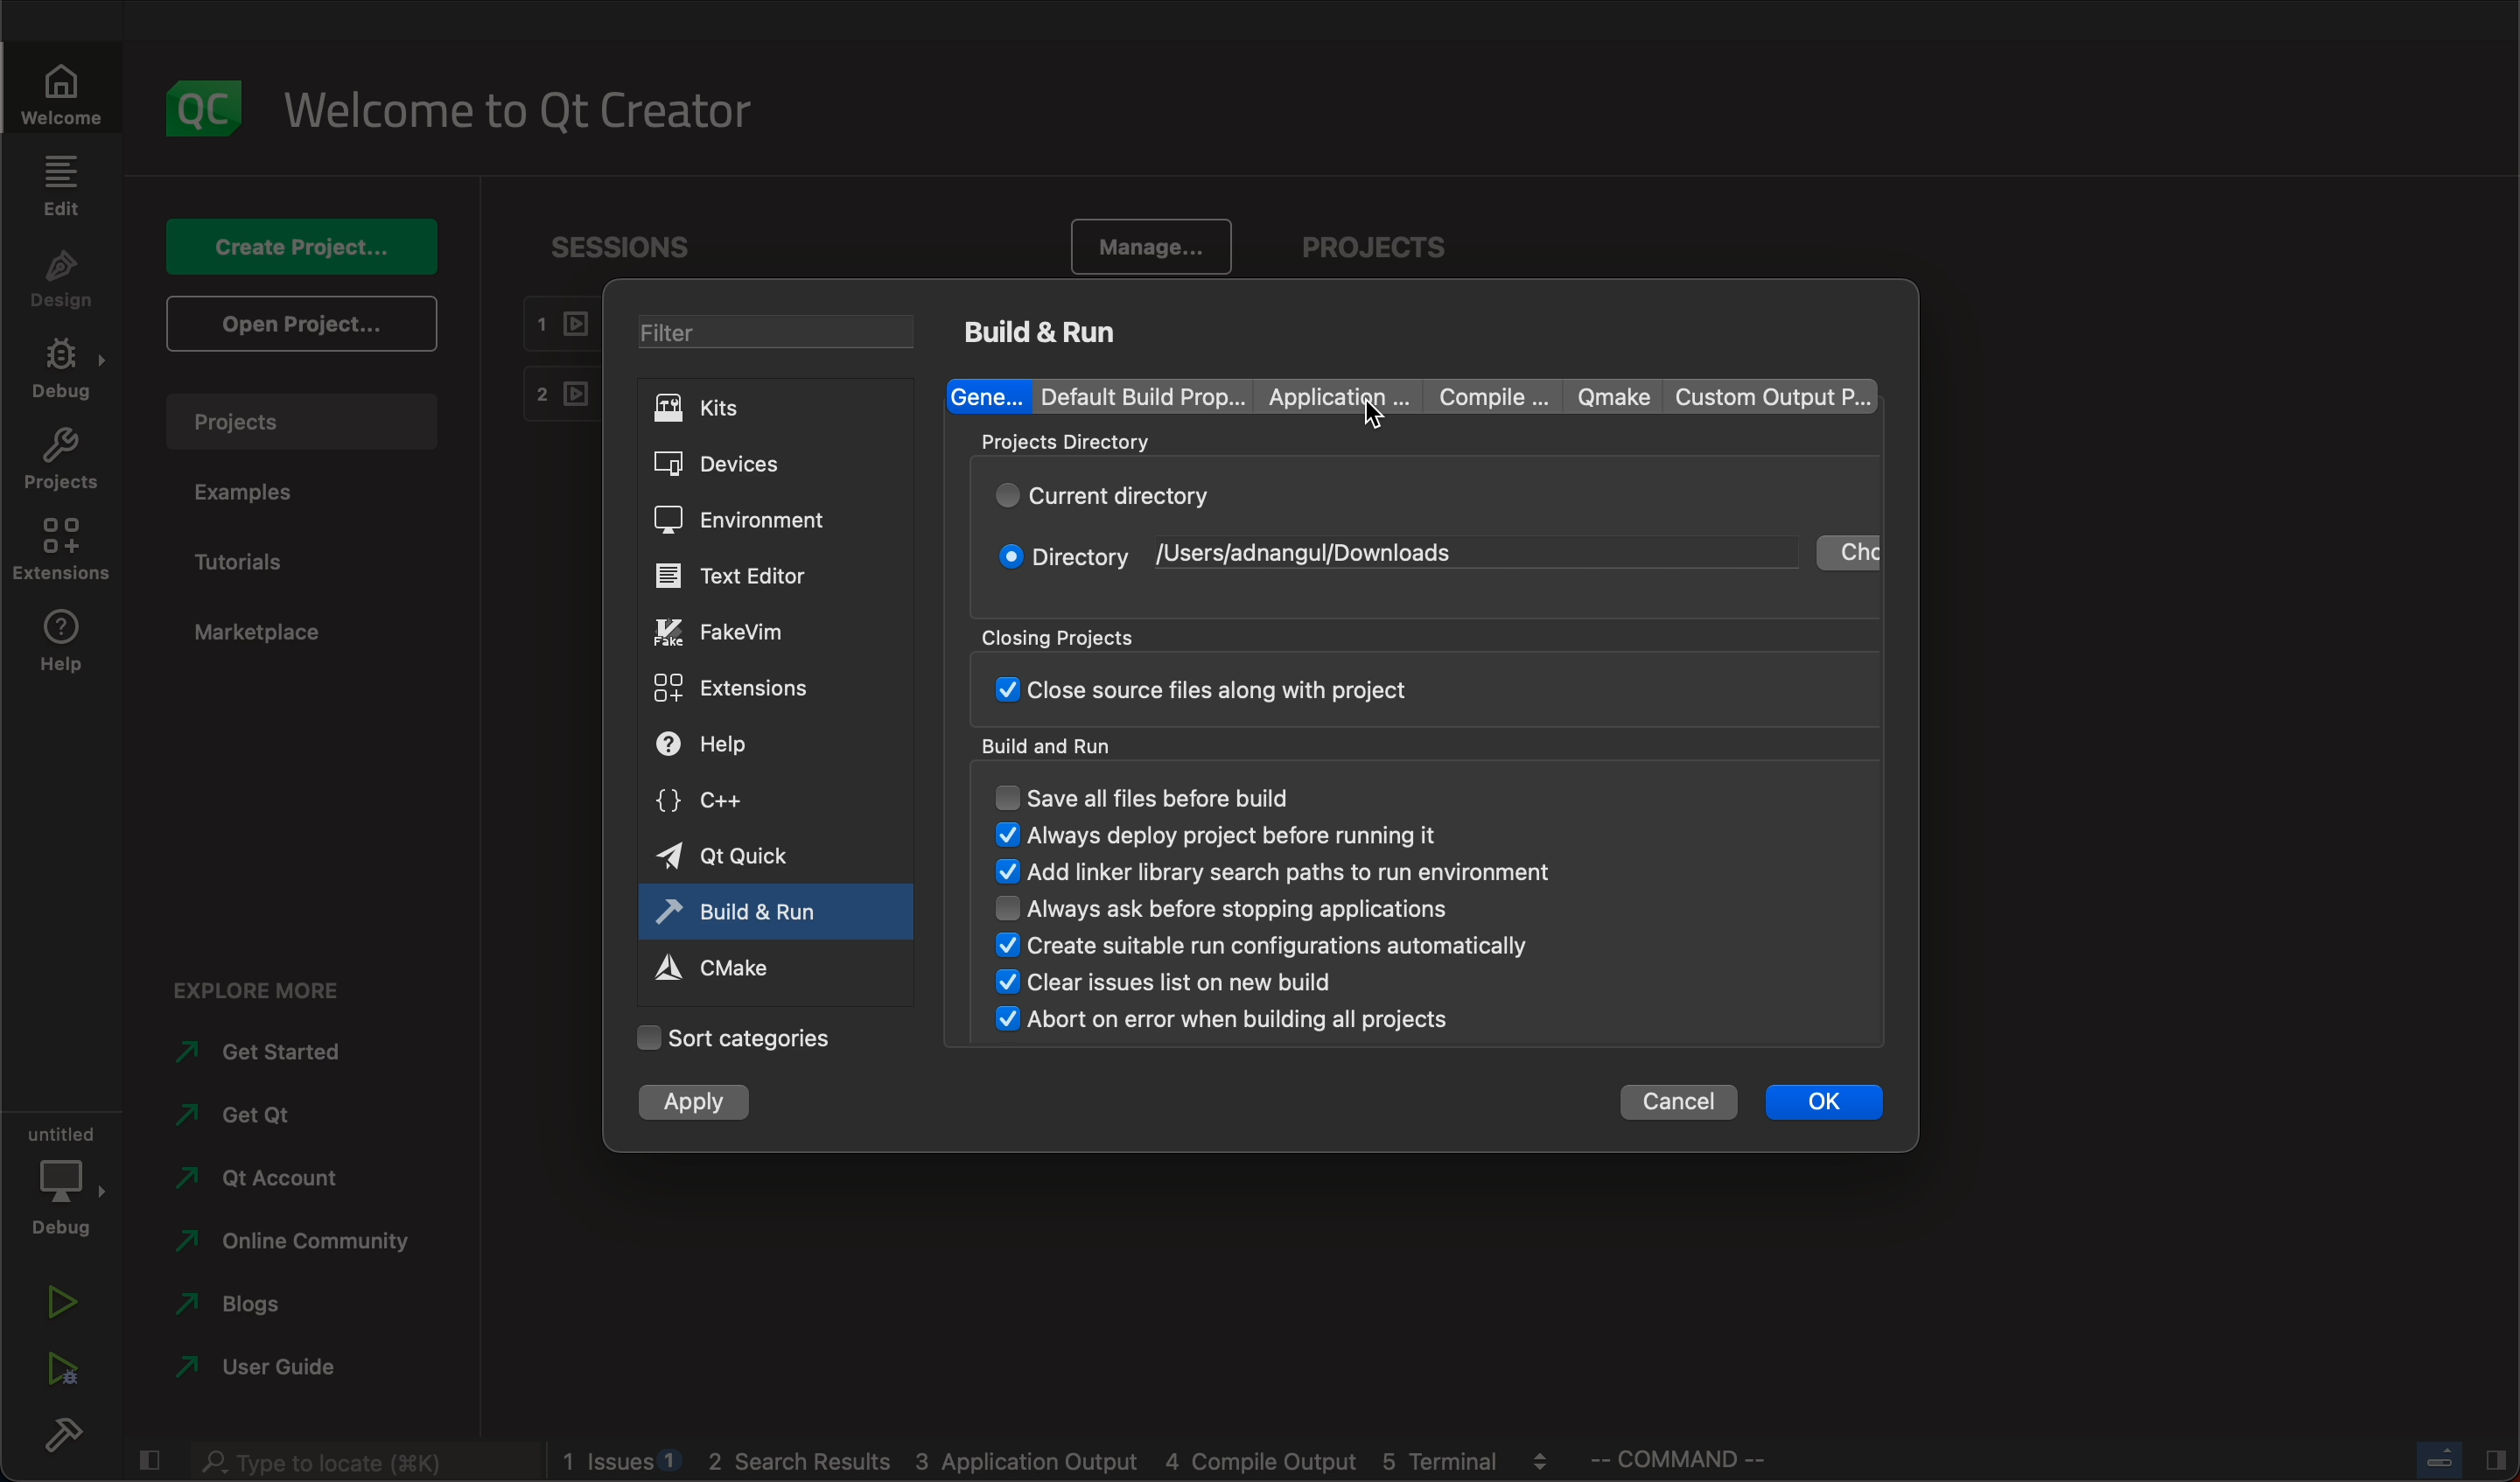 The width and height of the screenshot is (2520, 1482). Describe the element at coordinates (1374, 230) in the screenshot. I see `projects` at that location.